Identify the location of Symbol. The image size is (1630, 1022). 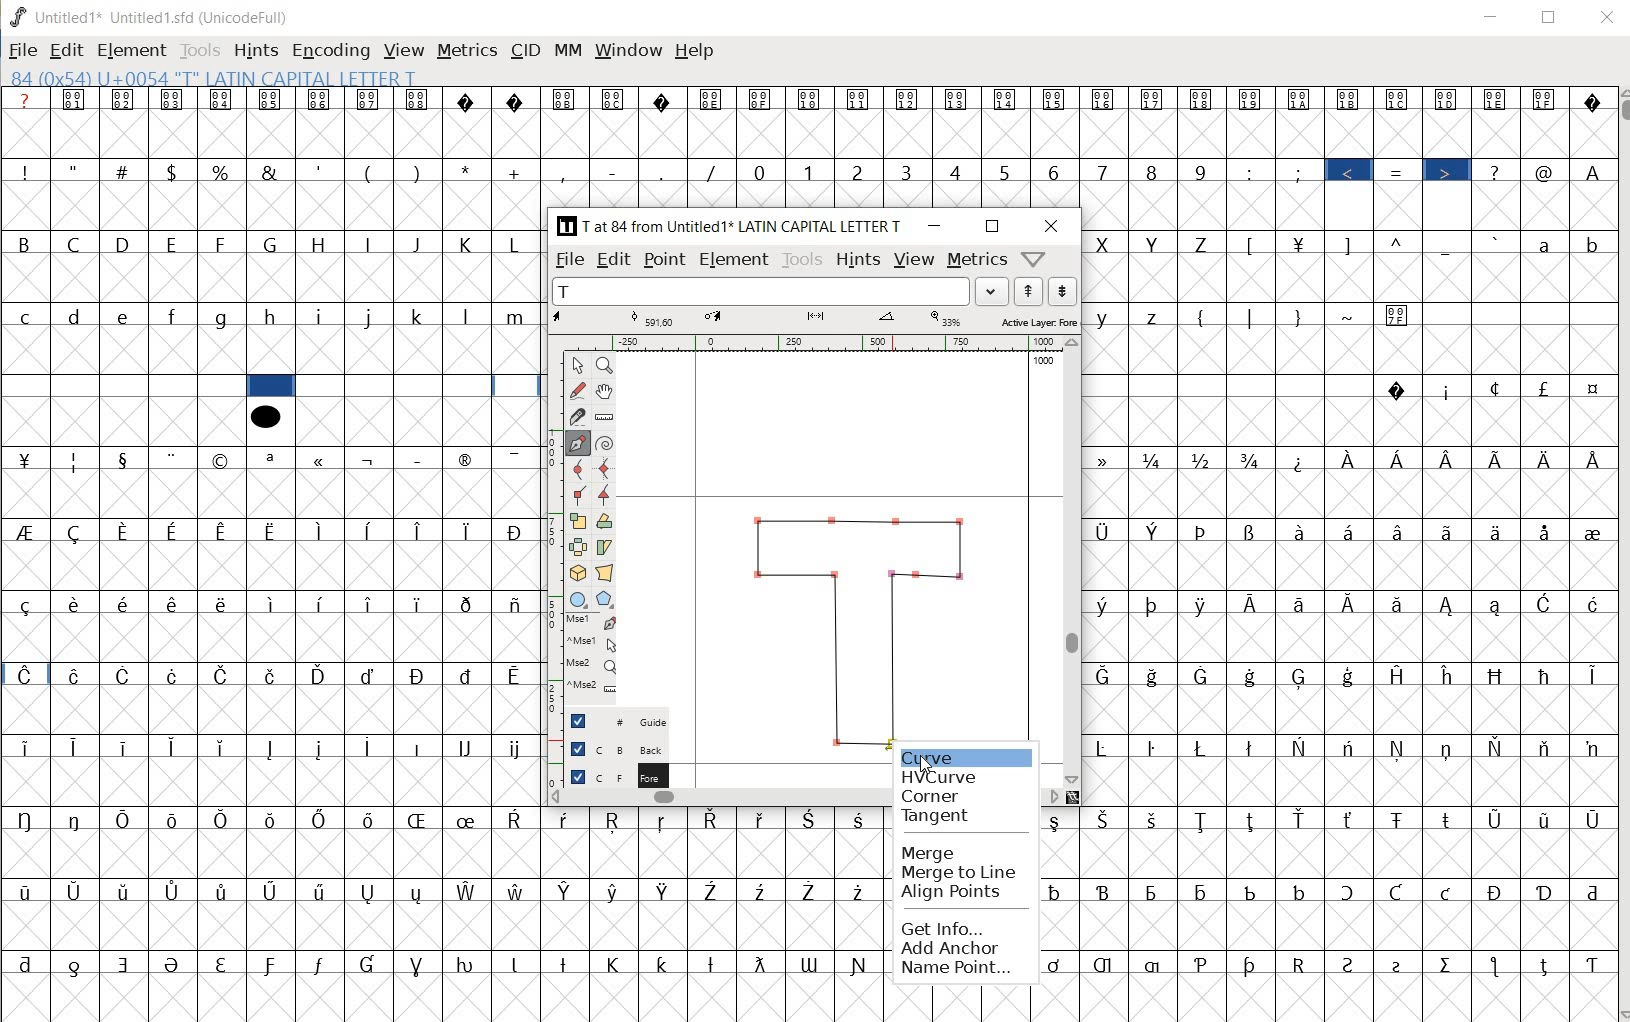
(1251, 460).